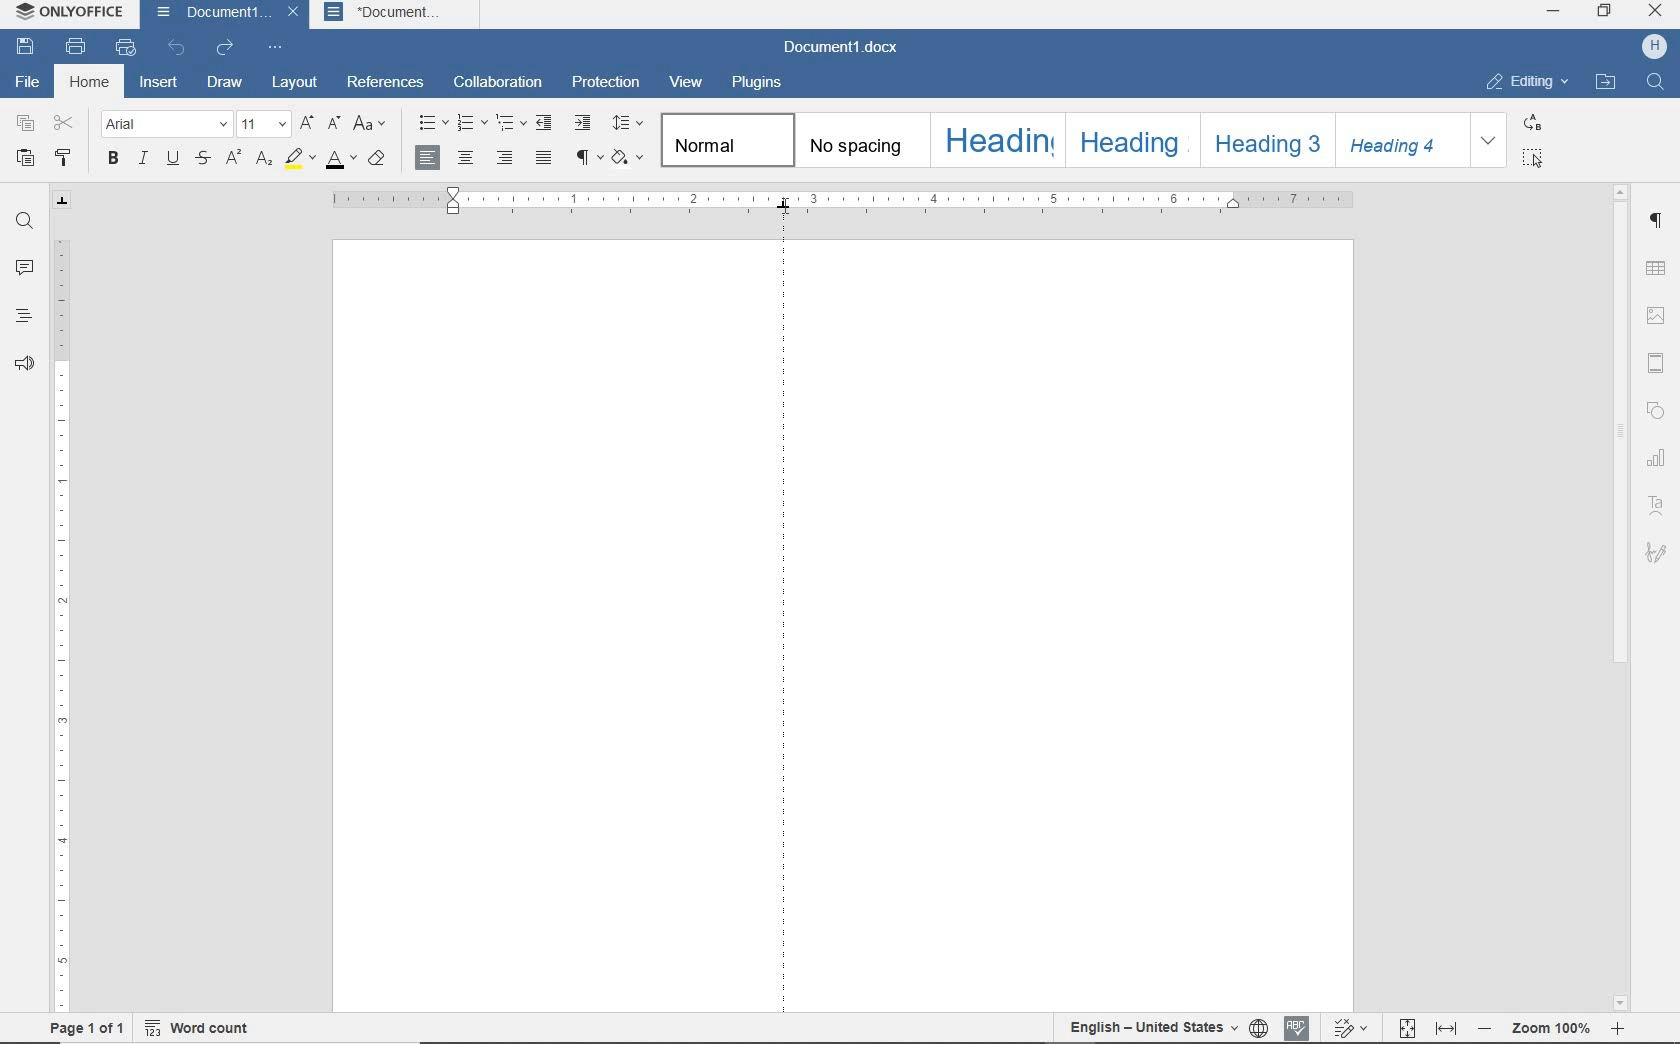 This screenshot has height=1044, width=1680. What do you see at coordinates (143, 160) in the screenshot?
I see `ITALIC` at bounding box center [143, 160].